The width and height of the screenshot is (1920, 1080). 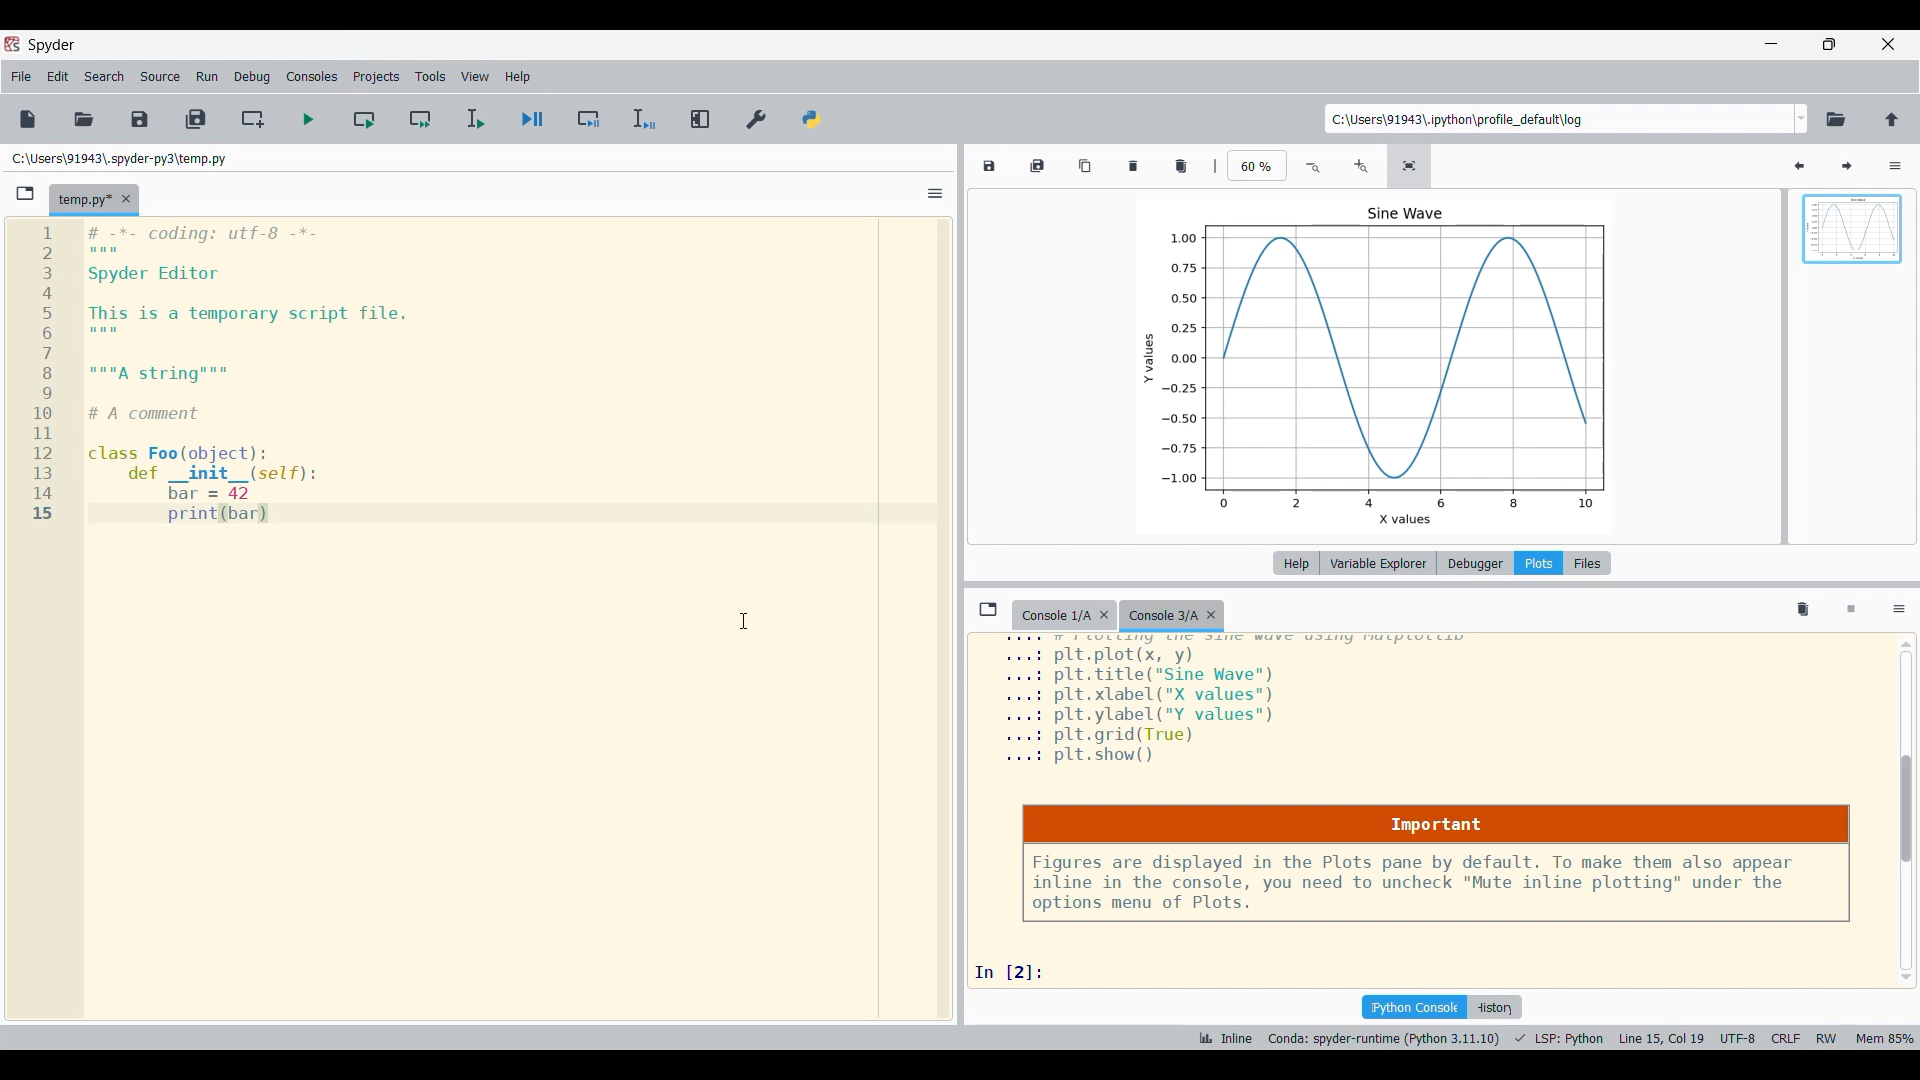 I want to click on Variable explorer, so click(x=1379, y=563).